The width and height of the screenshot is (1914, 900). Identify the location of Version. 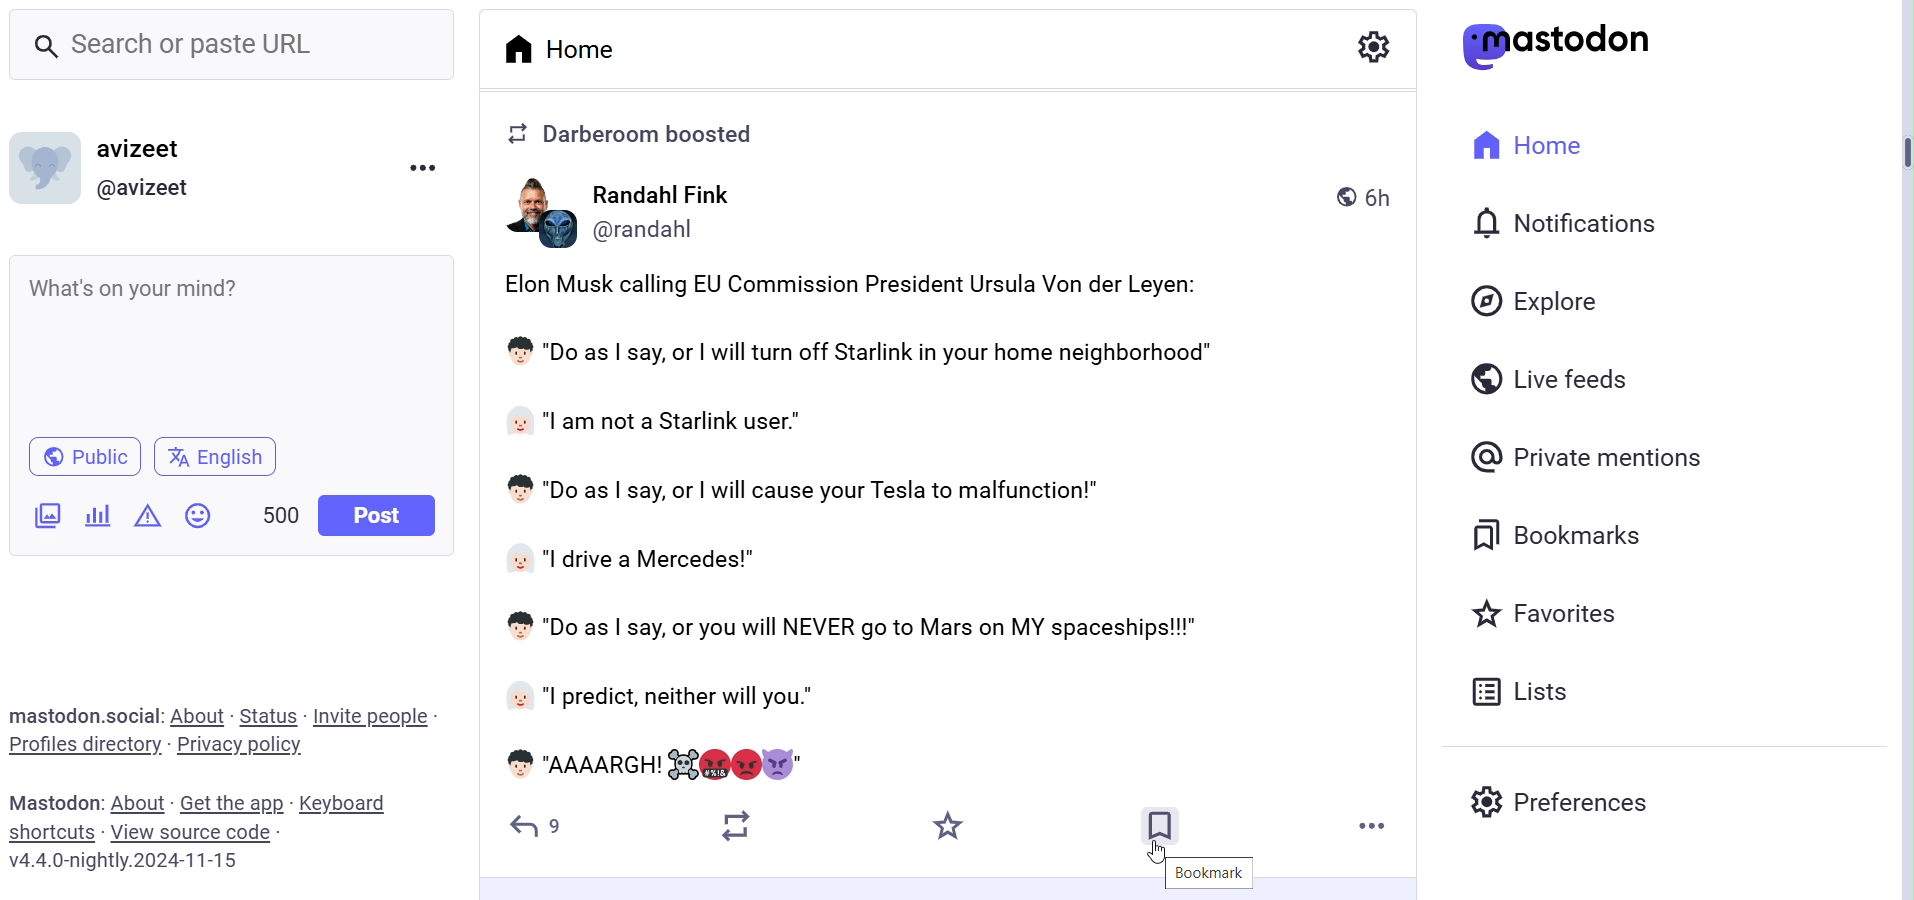
(126, 860).